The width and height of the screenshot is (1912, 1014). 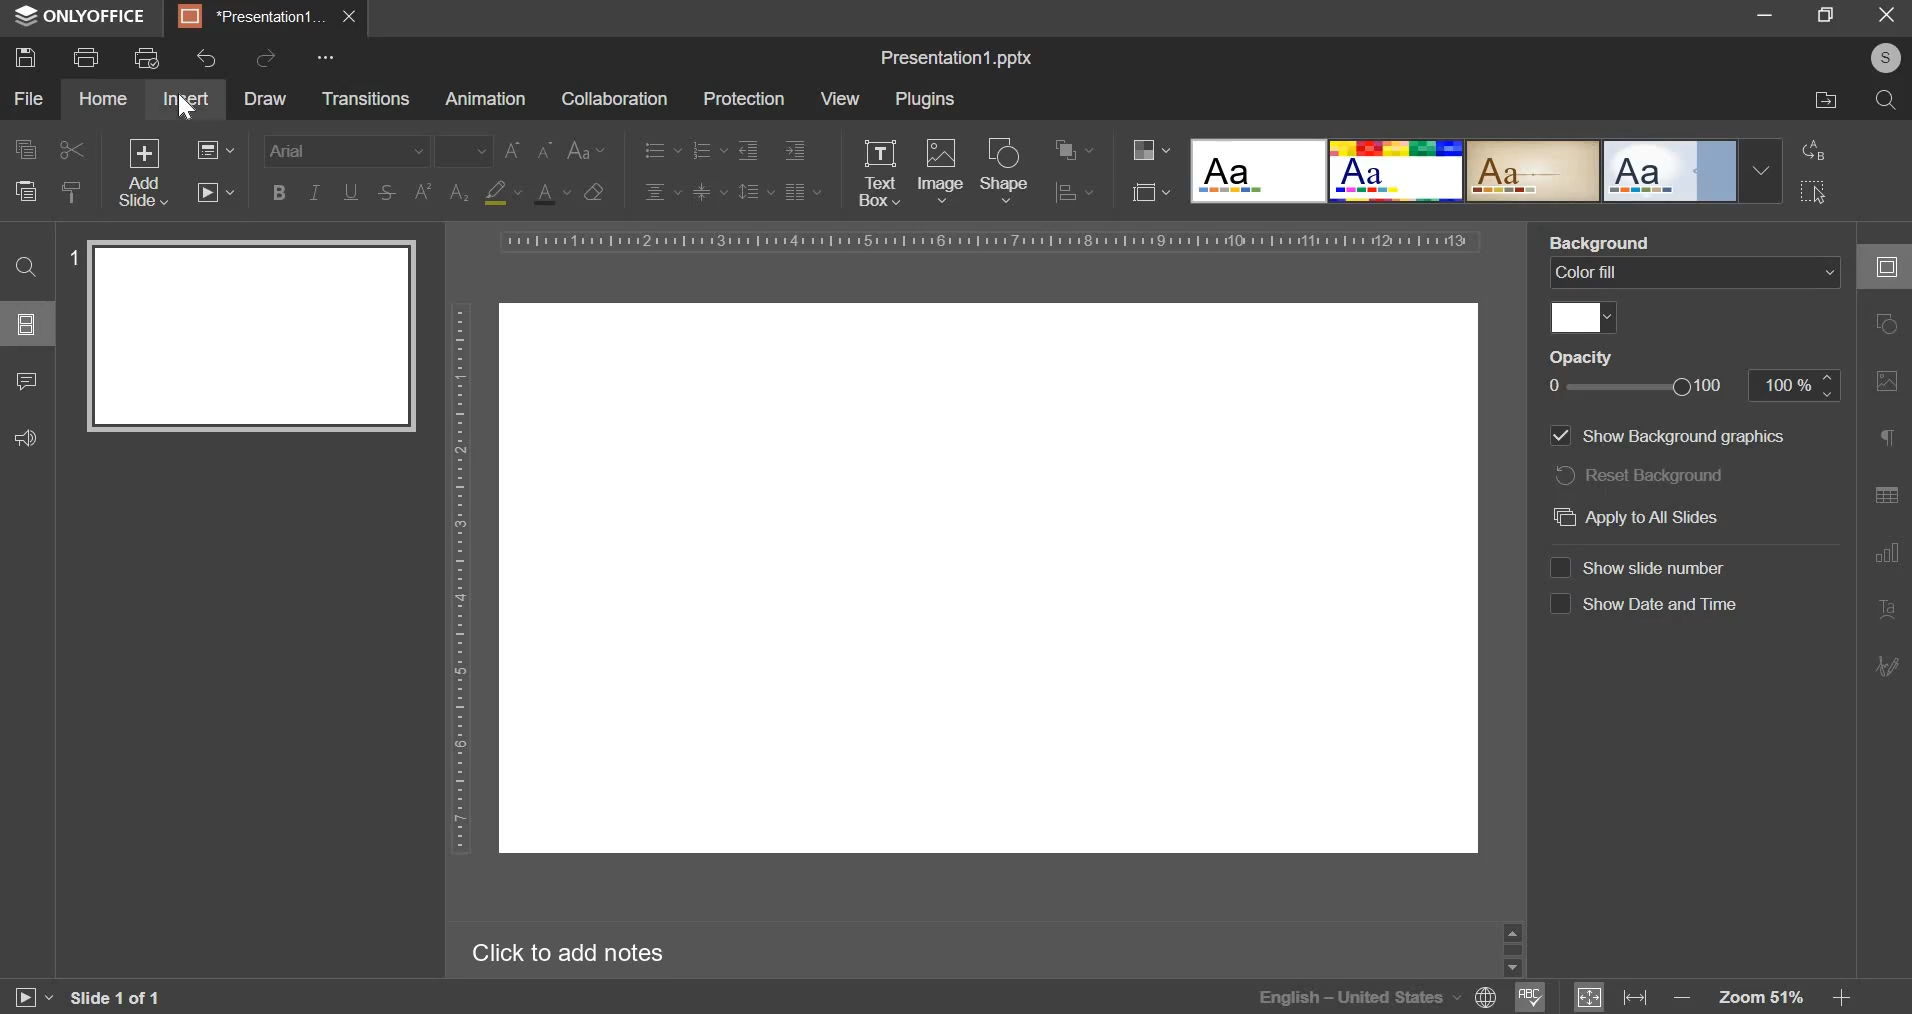 What do you see at coordinates (251, 334) in the screenshot?
I see `slide preview` at bounding box center [251, 334].